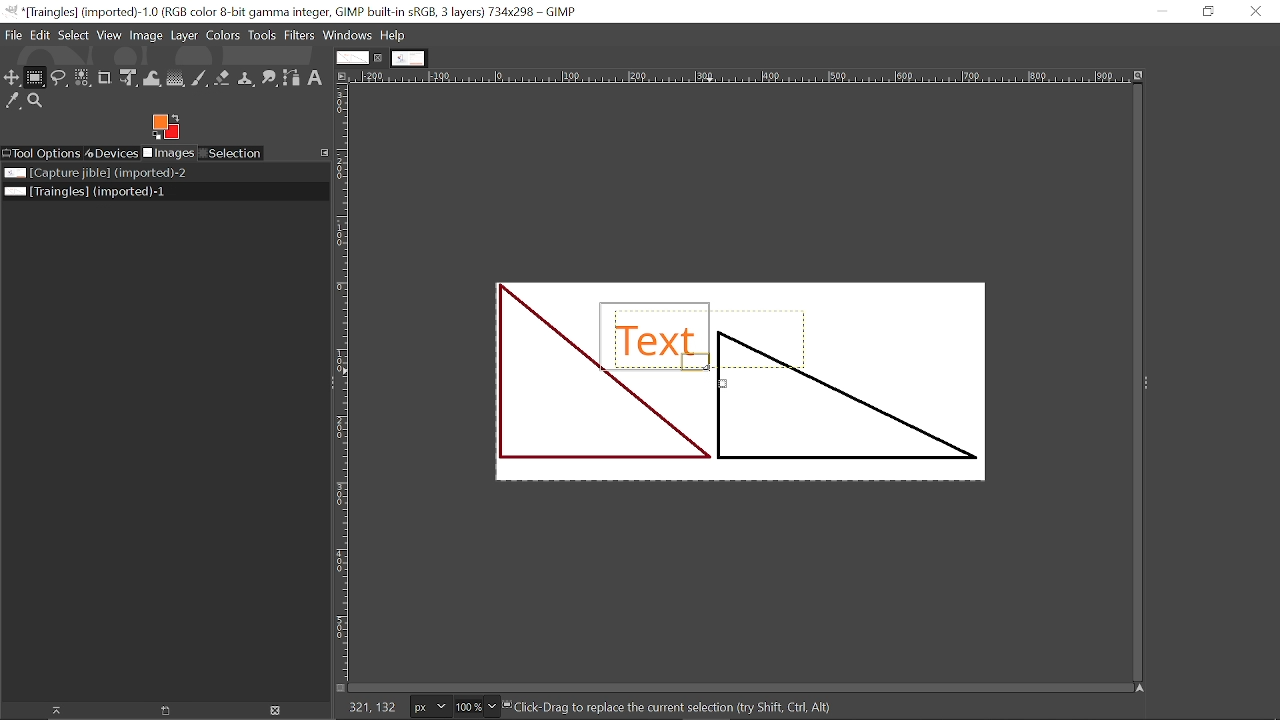 The image size is (1280, 720). What do you see at coordinates (54, 710) in the screenshot?
I see `Raise this image display` at bounding box center [54, 710].